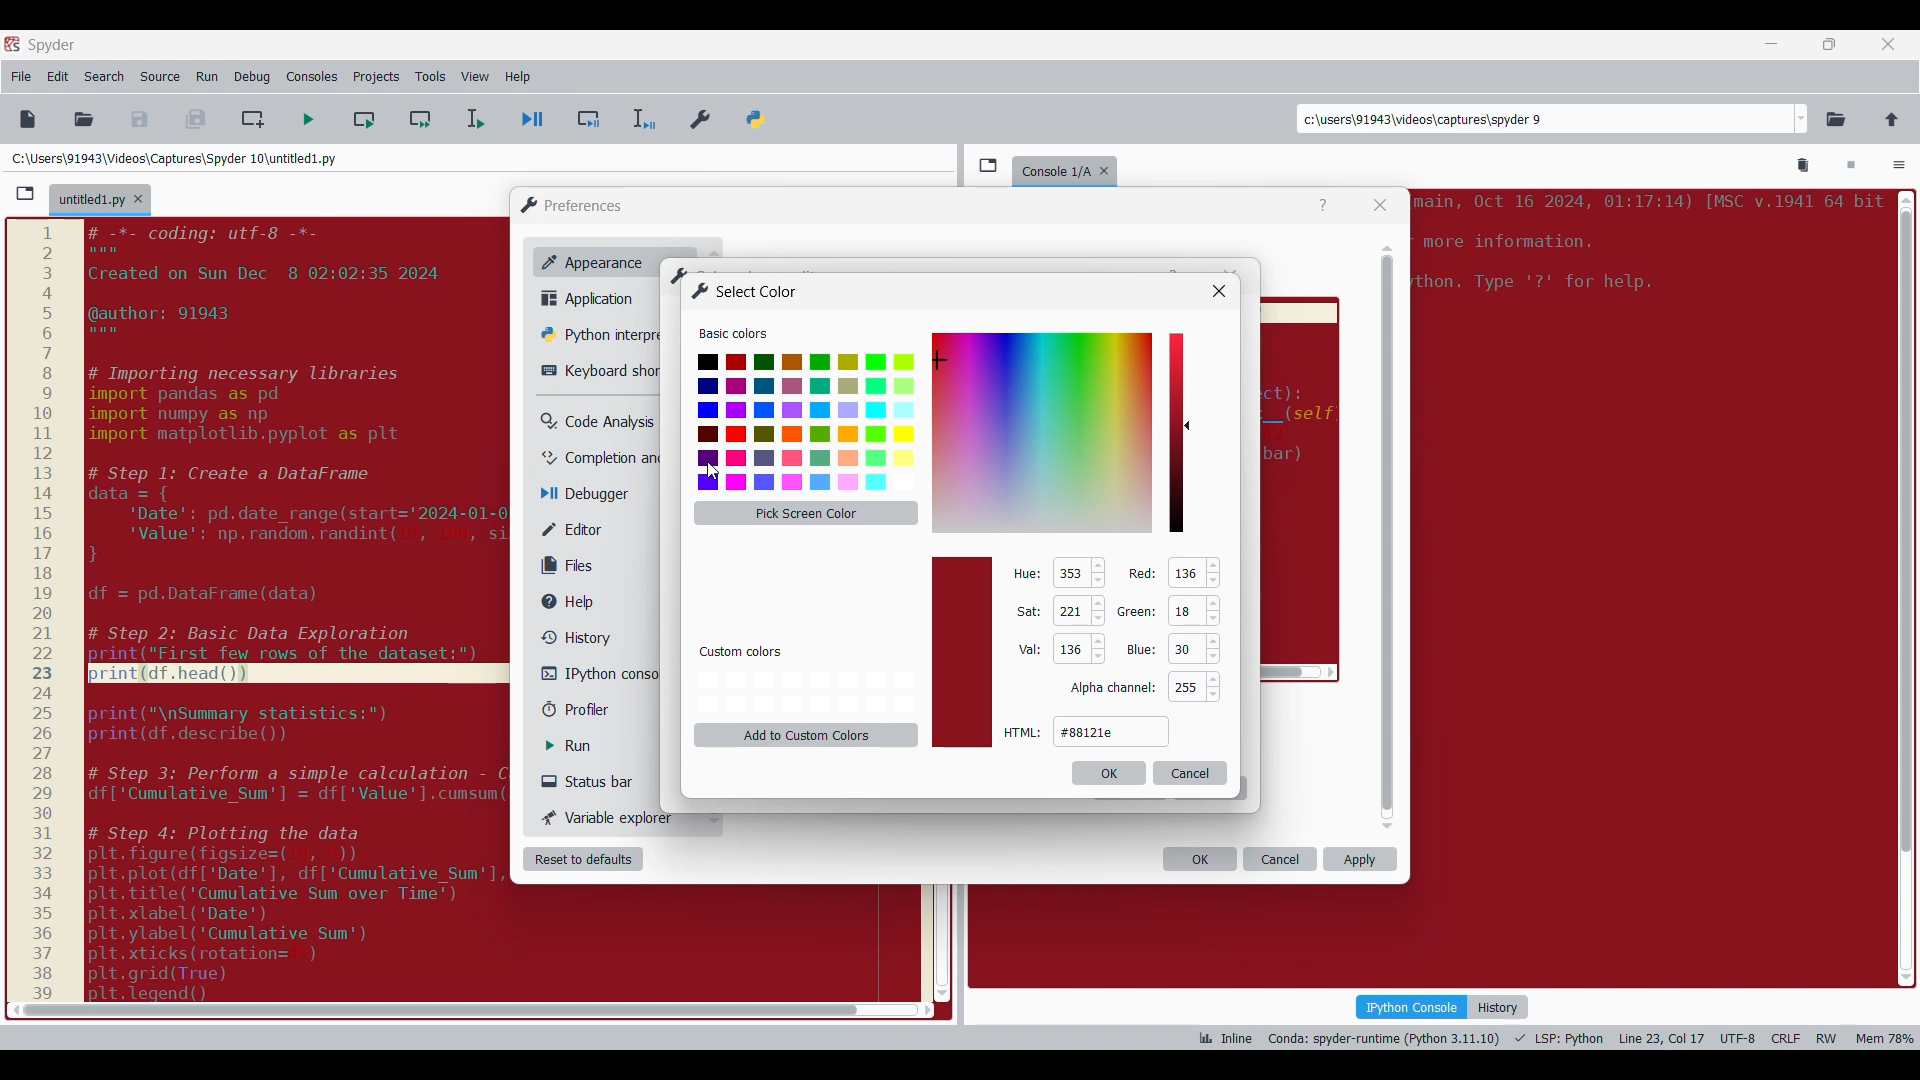  I want to click on Debug selection/current line, so click(642, 119).